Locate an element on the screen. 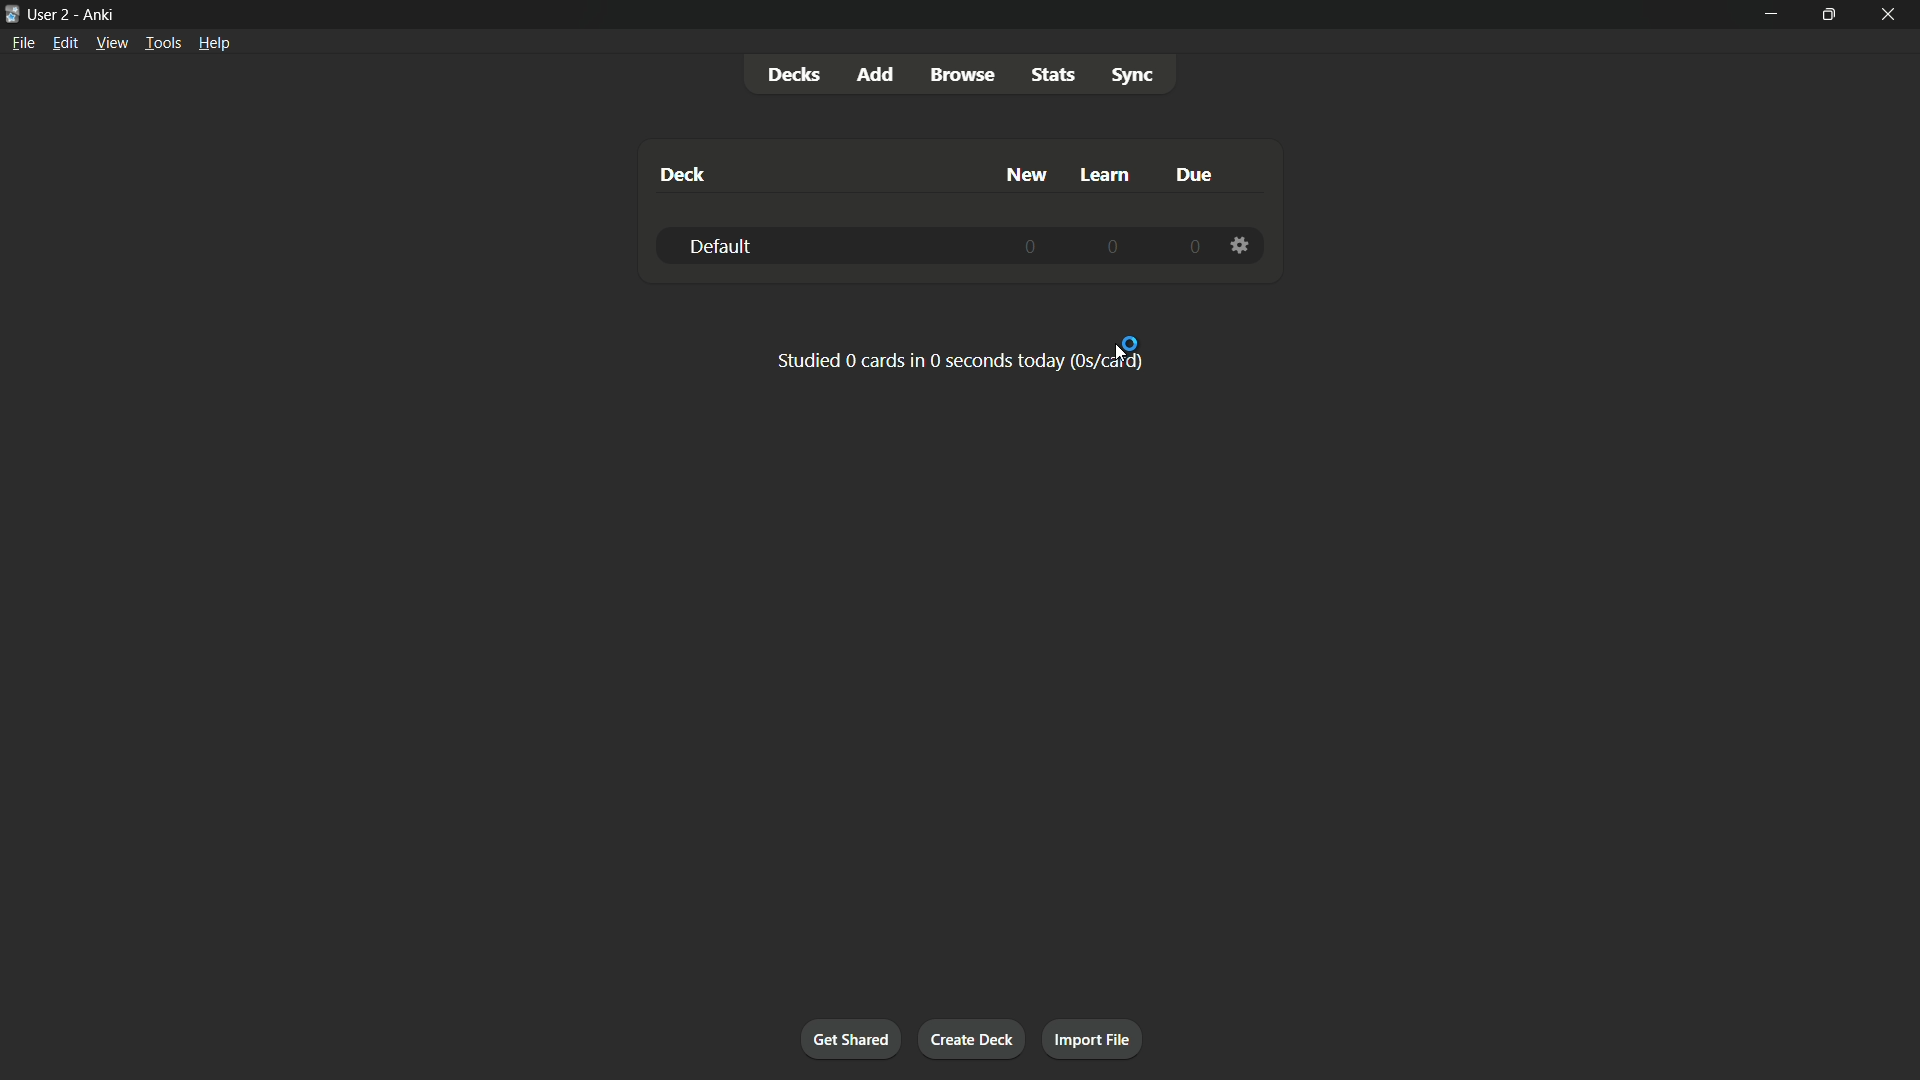 This screenshot has width=1920, height=1080. Learn is located at coordinates (1100, 176).